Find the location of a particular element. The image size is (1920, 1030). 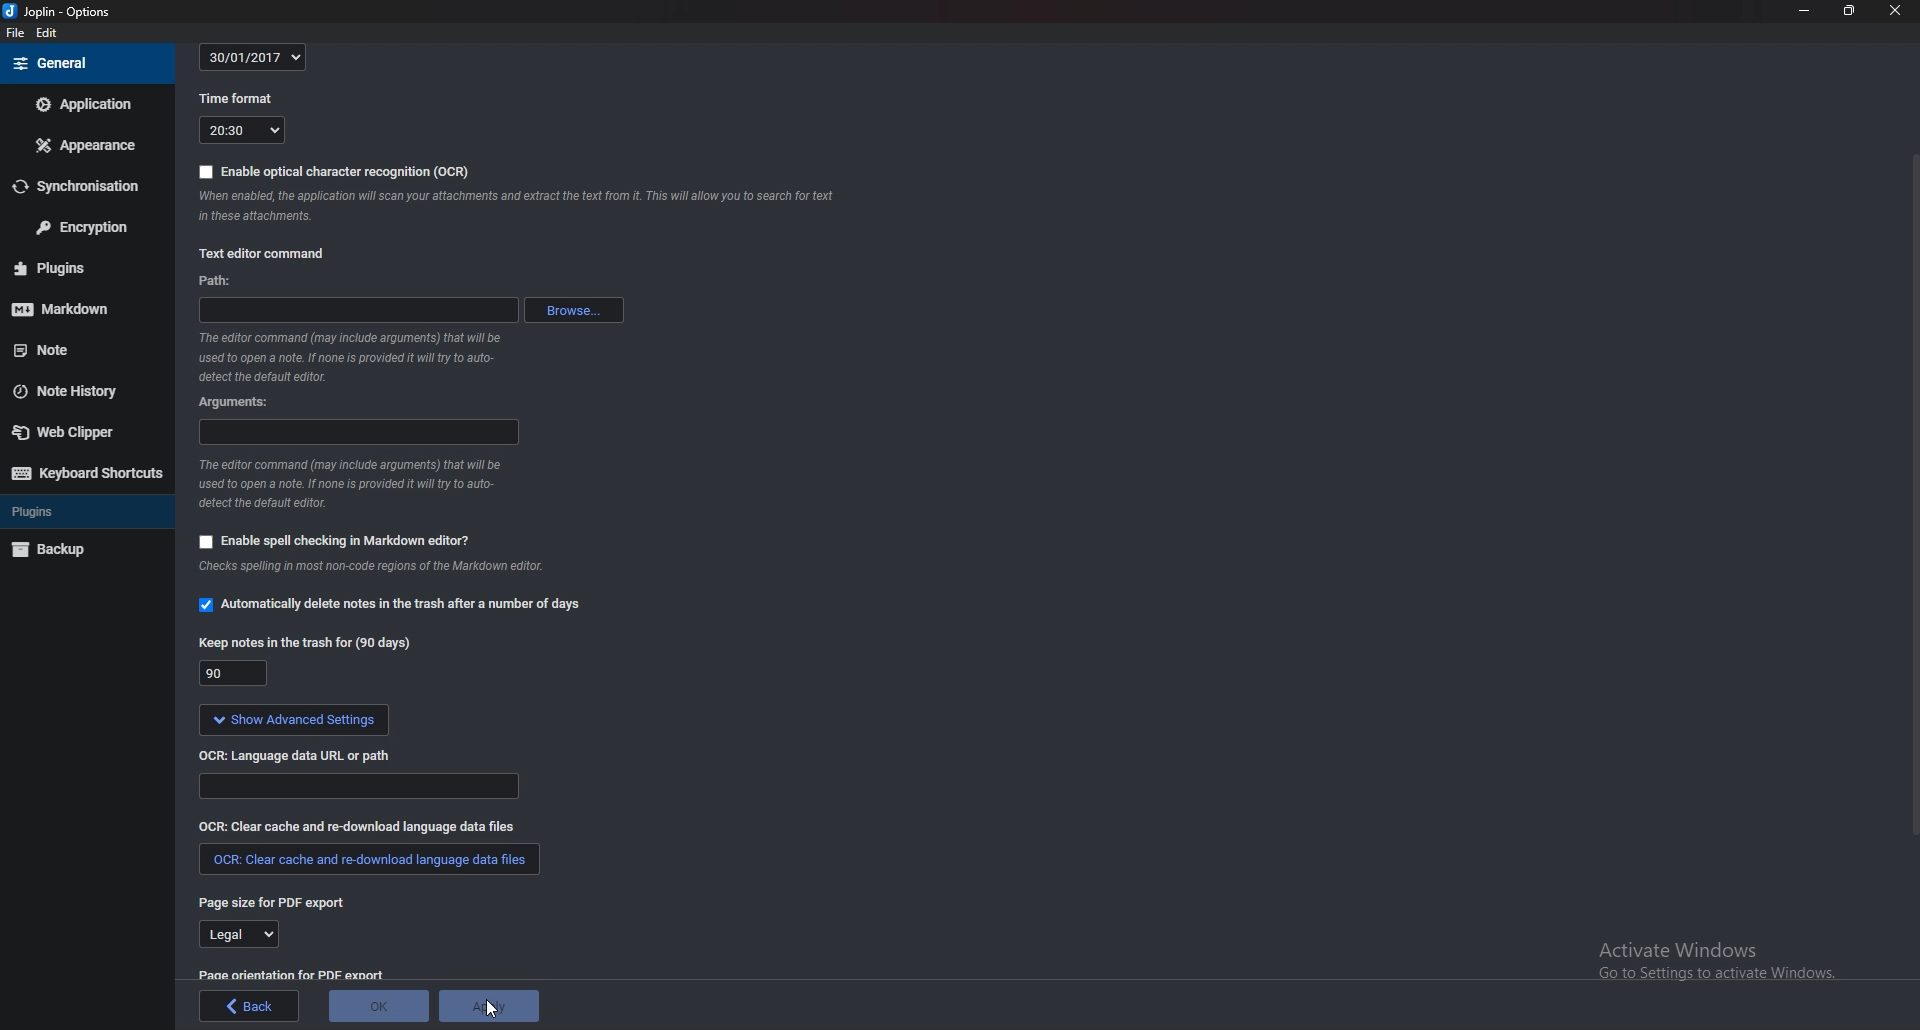

Edit is located at coordinates (46, 32).